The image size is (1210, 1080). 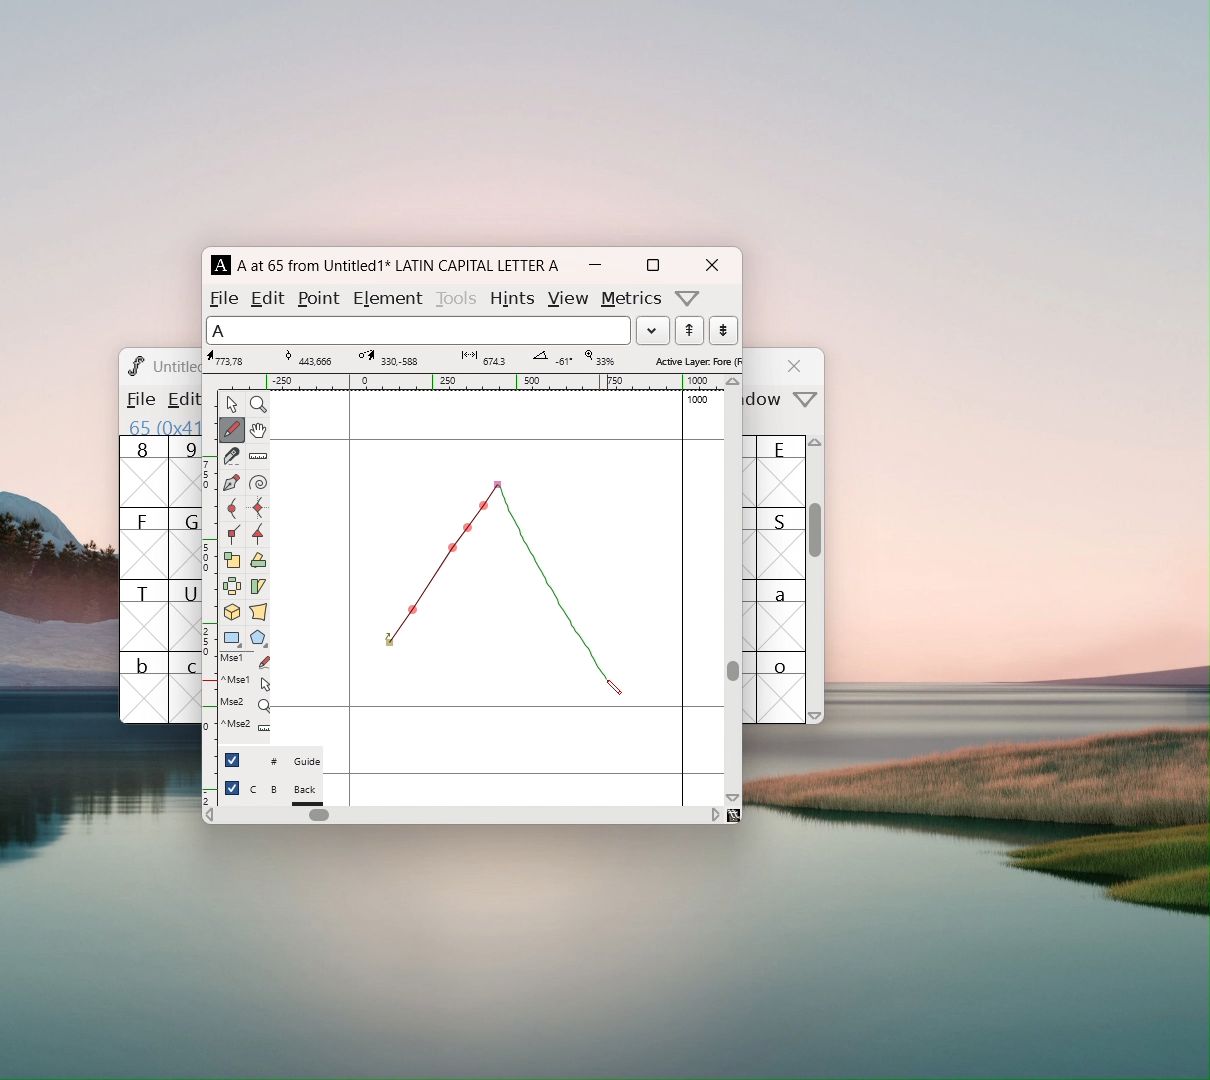 What do you see at coordinates (231, 358) in the screenshot?
I see `cursor coordinates` at bounding box center [231, 358].